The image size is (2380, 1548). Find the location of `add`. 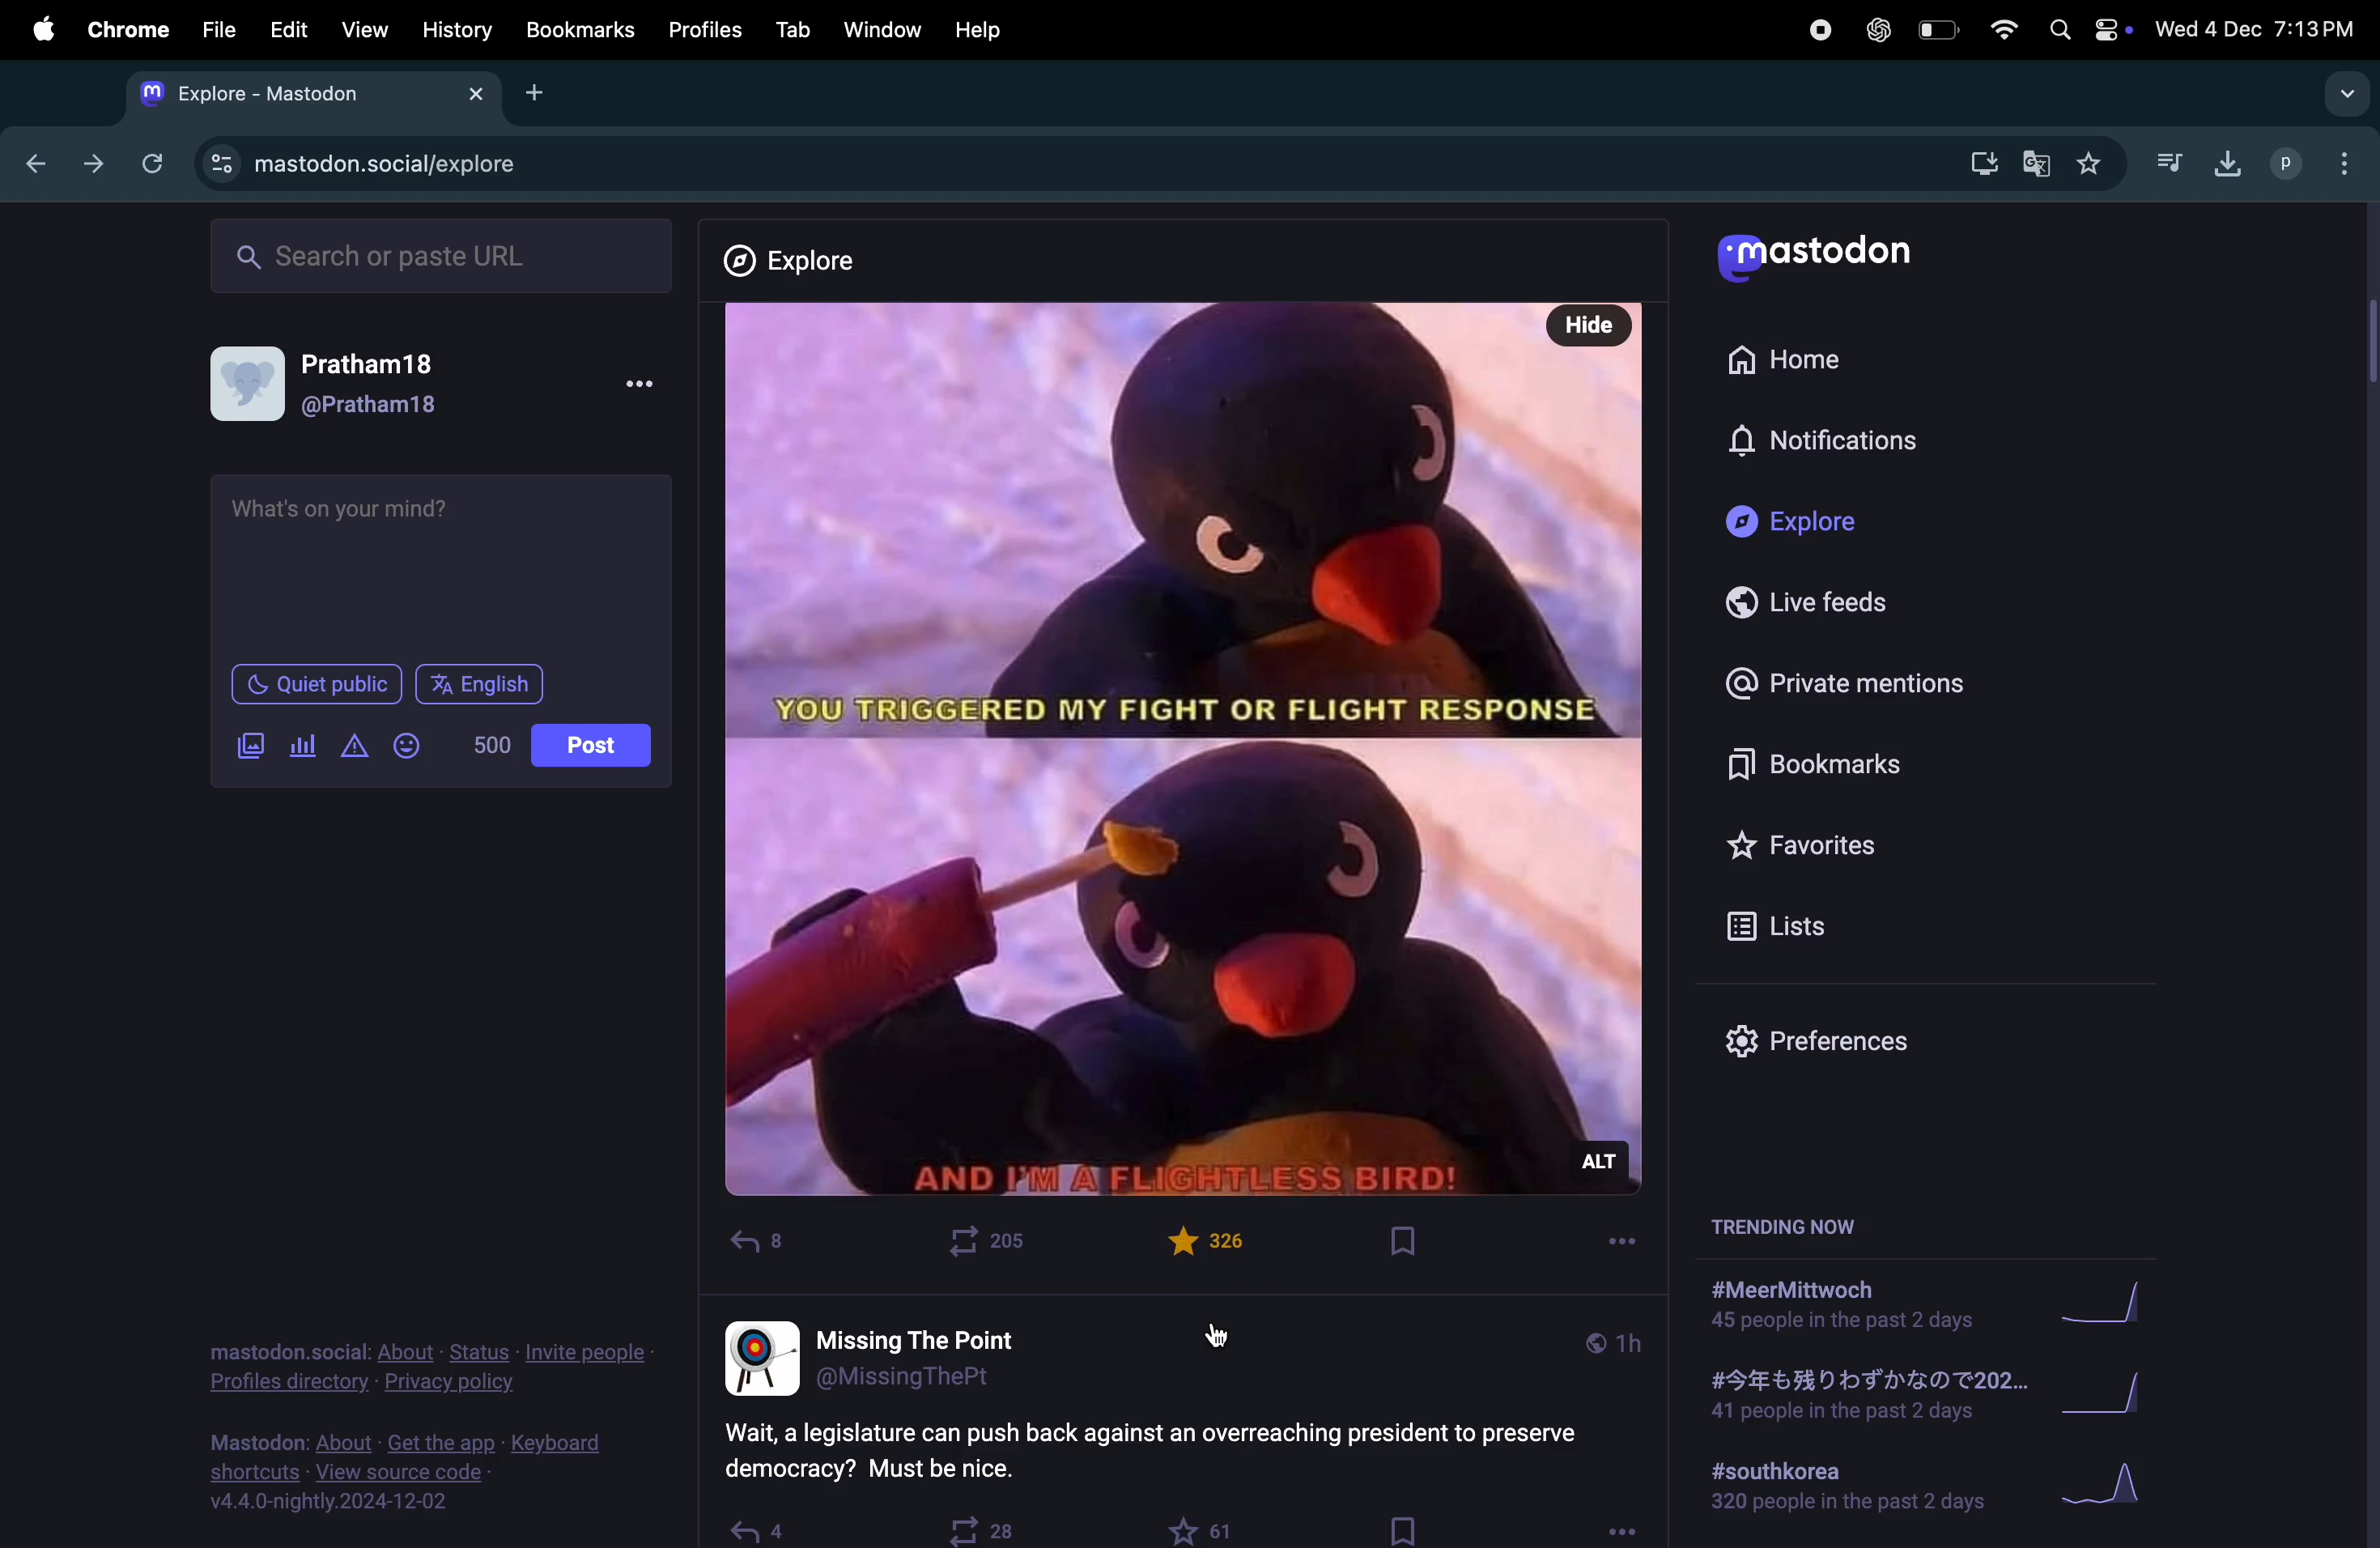

add is located at coordinates (535, 93).